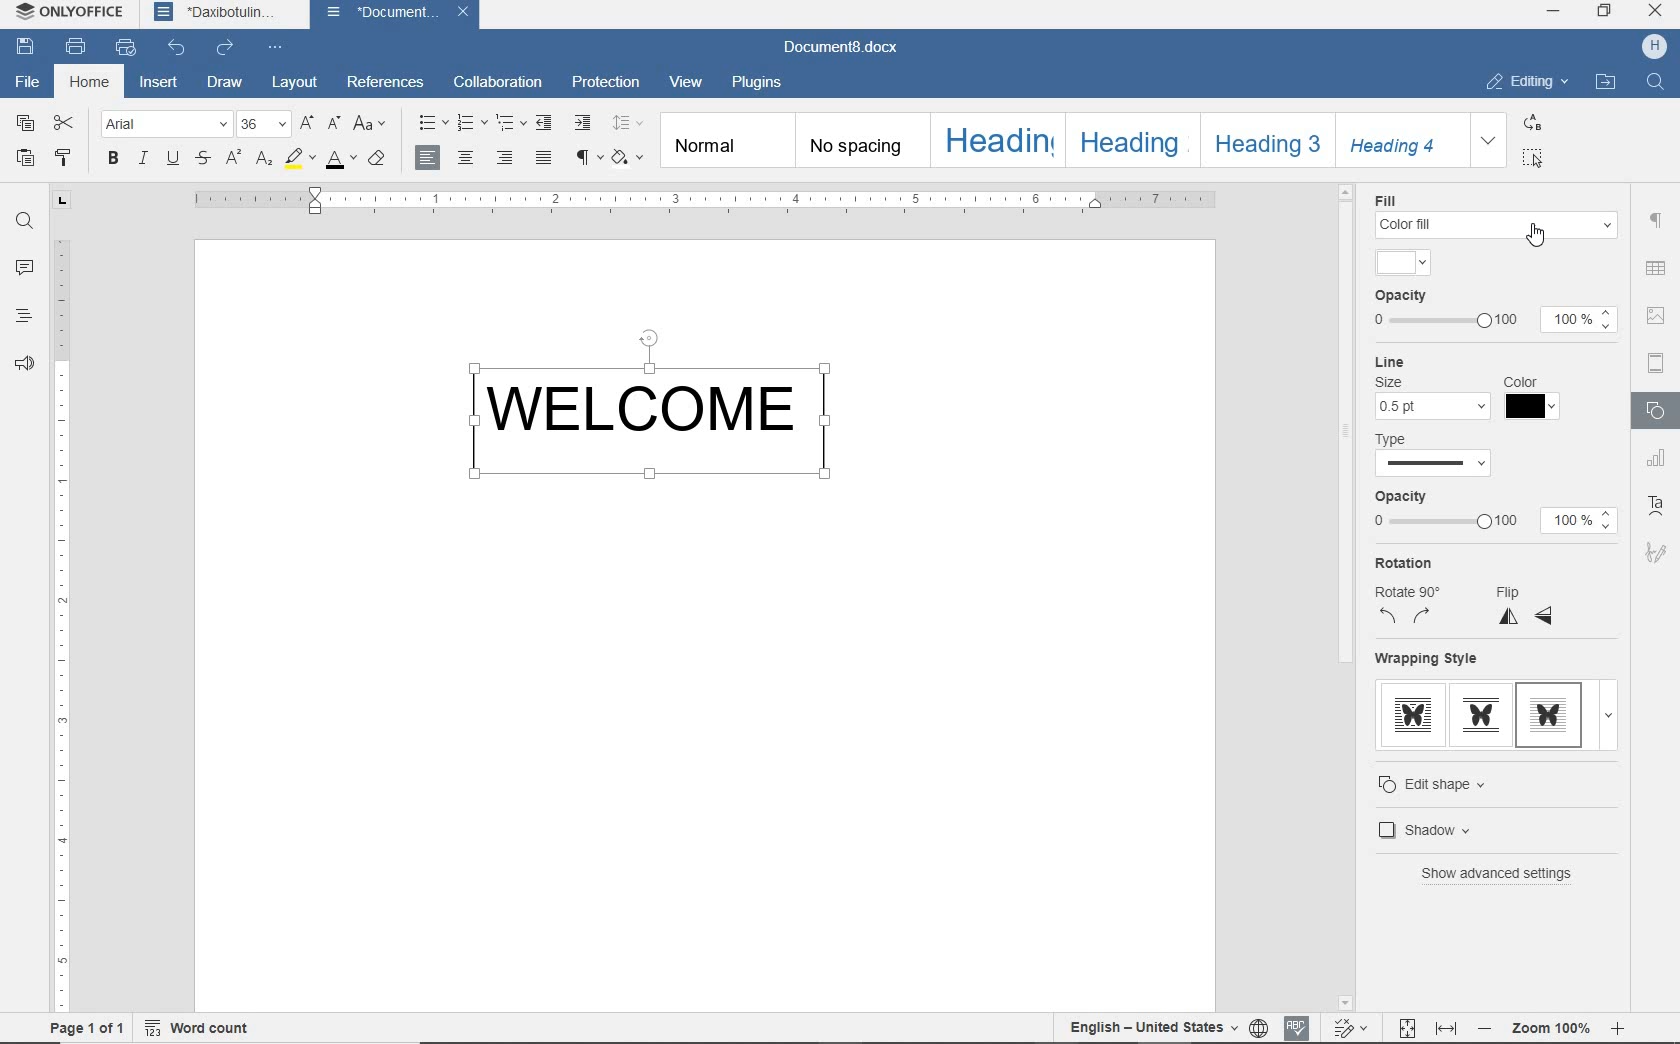 Image resolution: width=1680 pixels, height=1044 pixels. I want to click on opacity from 0 to 100, so click(1444, 523).